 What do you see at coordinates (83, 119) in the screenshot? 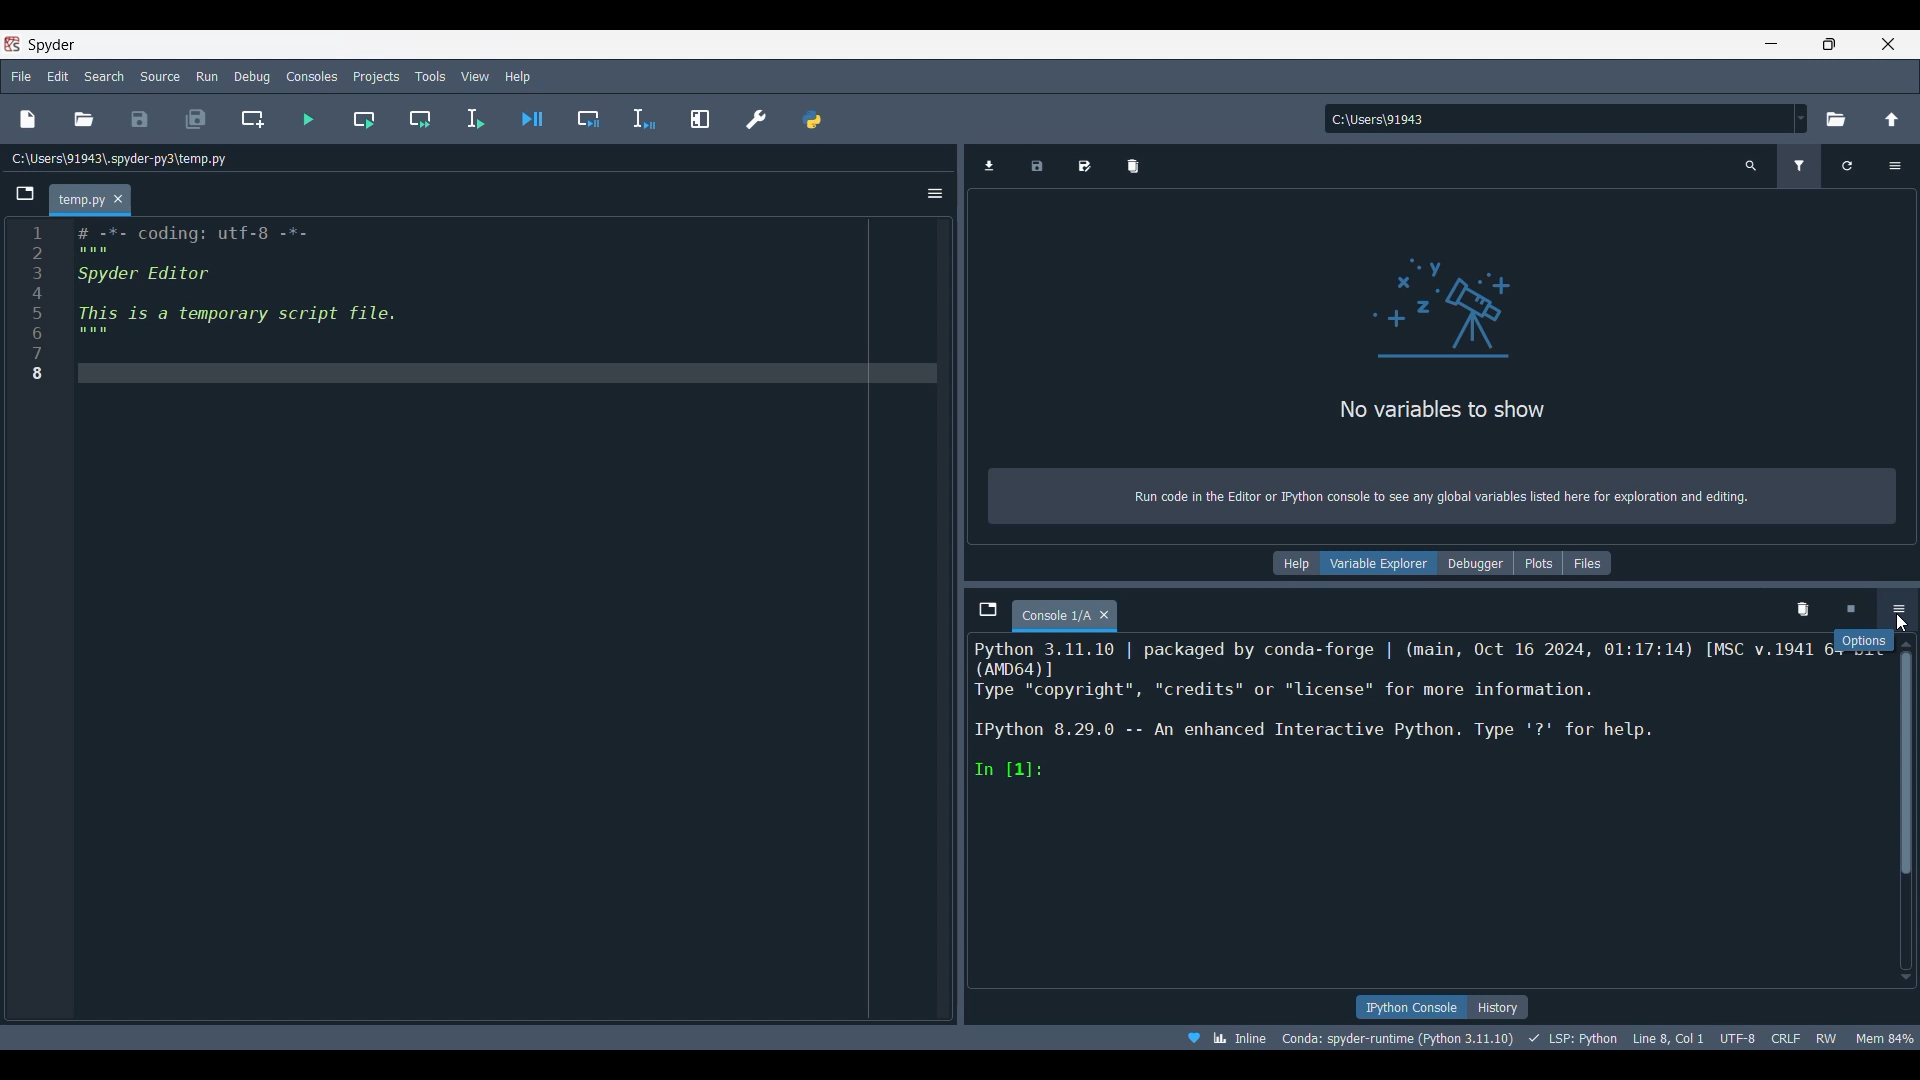
I see `Open file` at bounding box center [83, 119].